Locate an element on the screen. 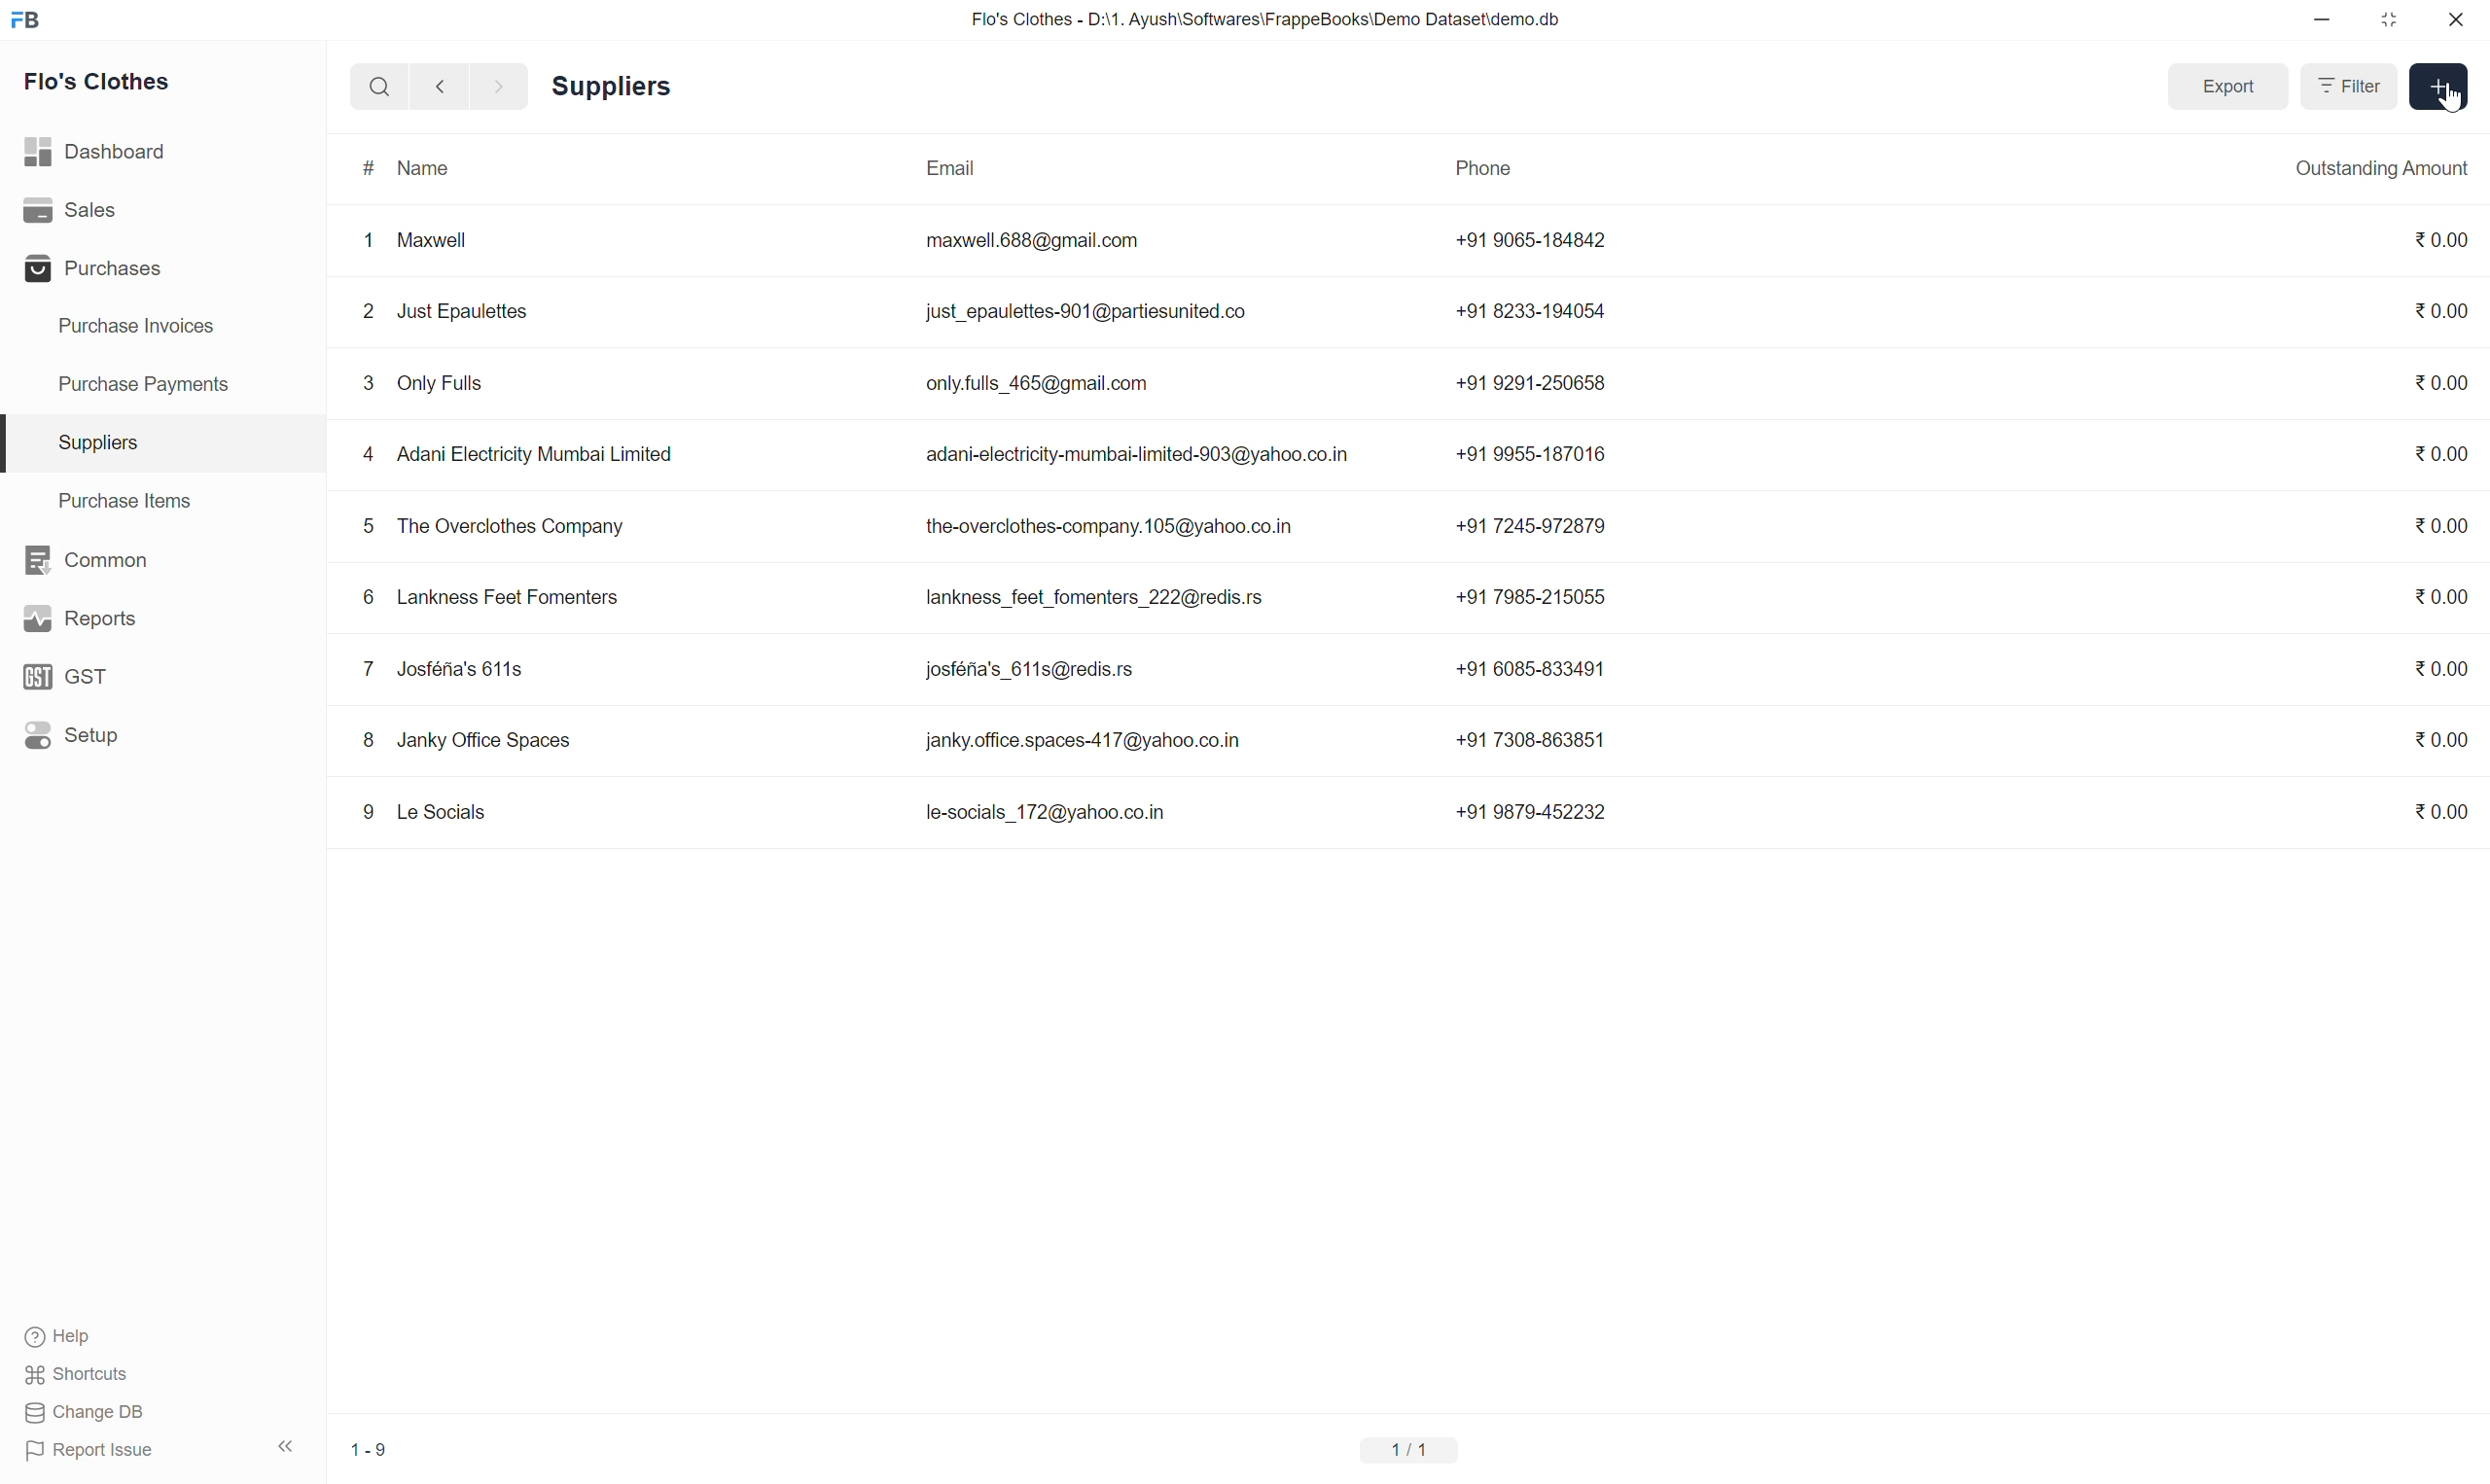  Common is located at coordinates (161, 560).